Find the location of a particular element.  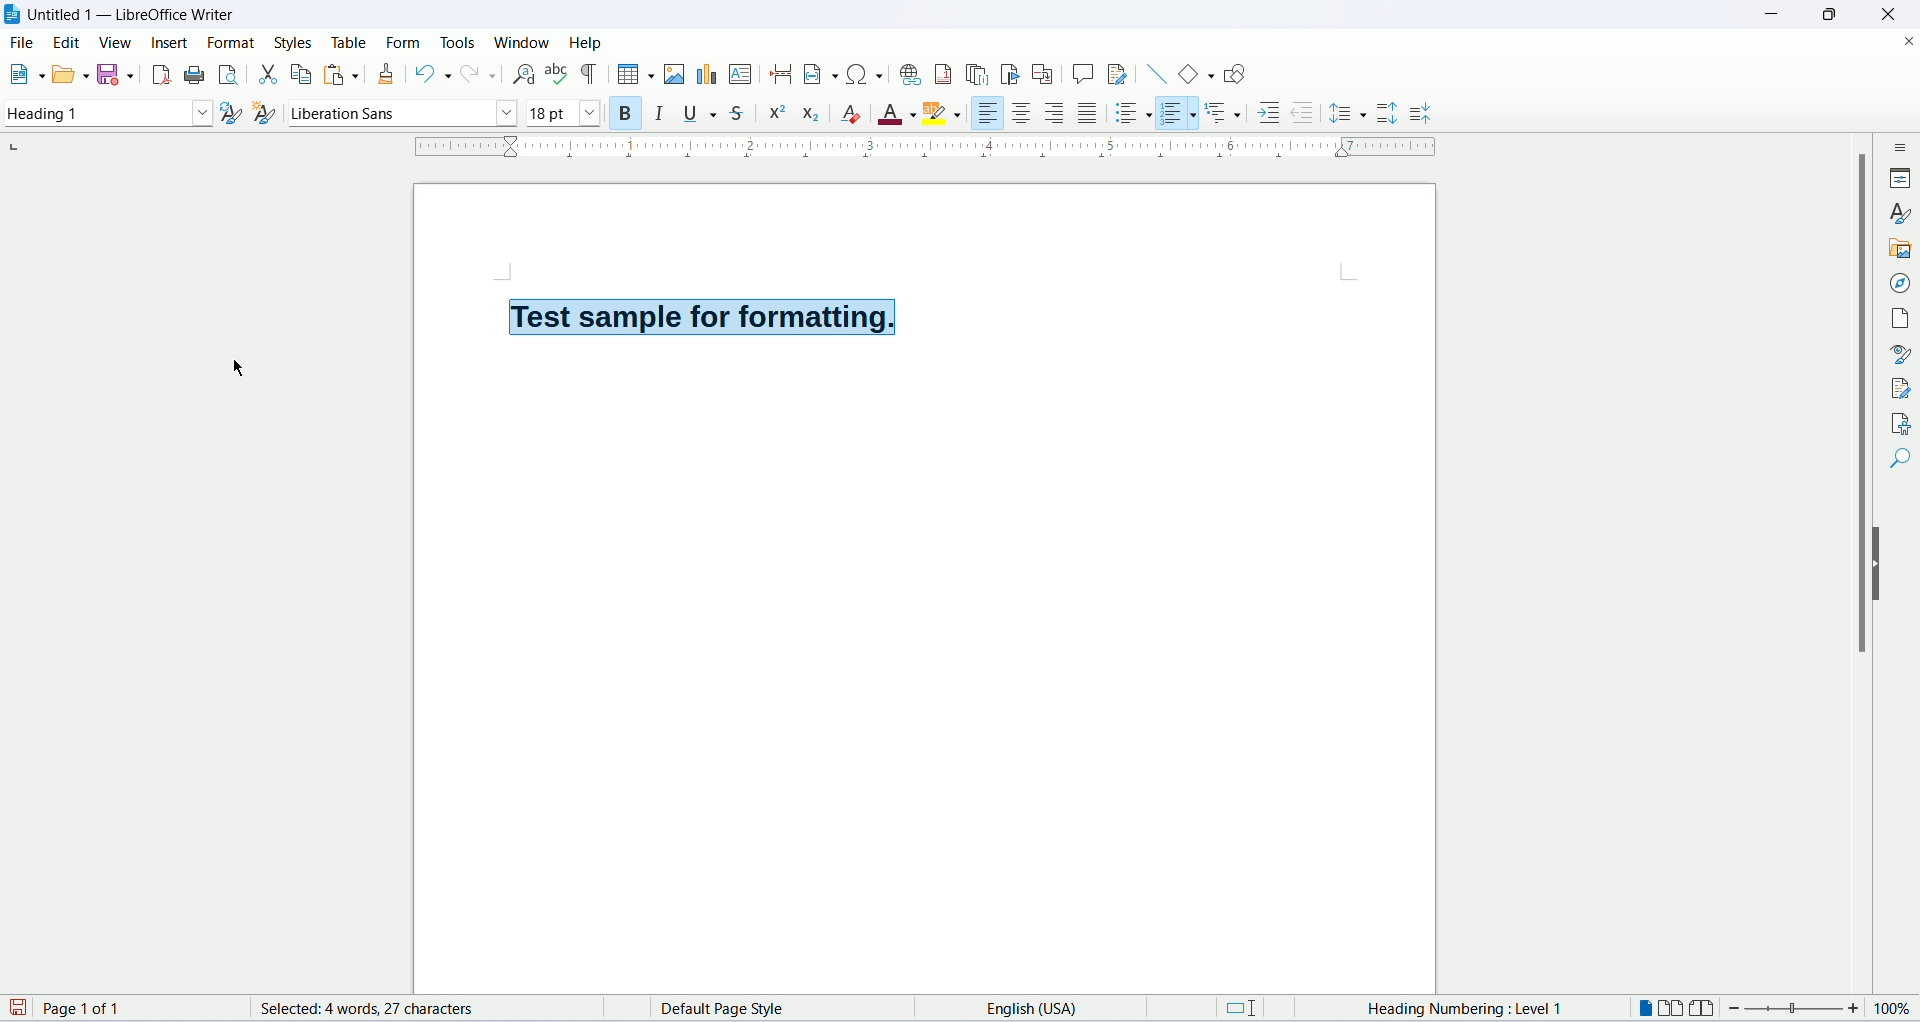

single page view is located at coordinates (1647, 1008).